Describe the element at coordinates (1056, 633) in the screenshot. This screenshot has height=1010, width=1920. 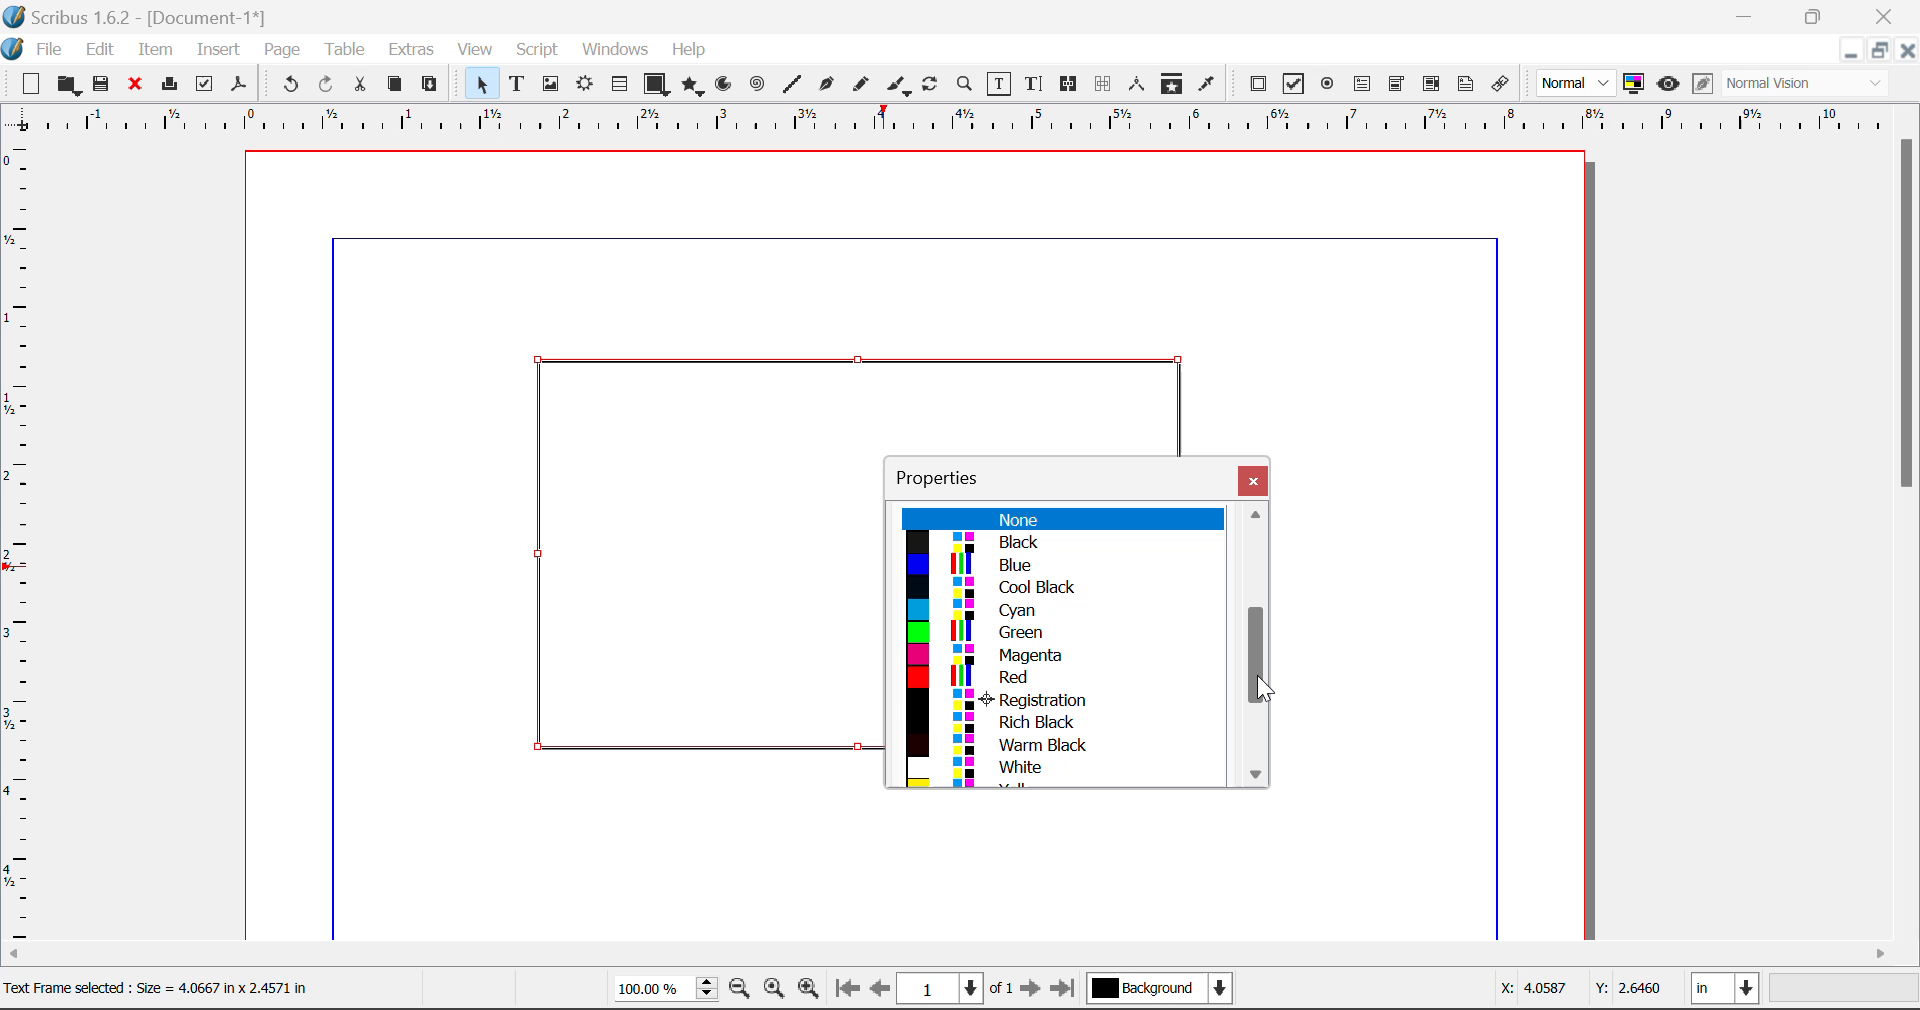
I see `Green` at that location.